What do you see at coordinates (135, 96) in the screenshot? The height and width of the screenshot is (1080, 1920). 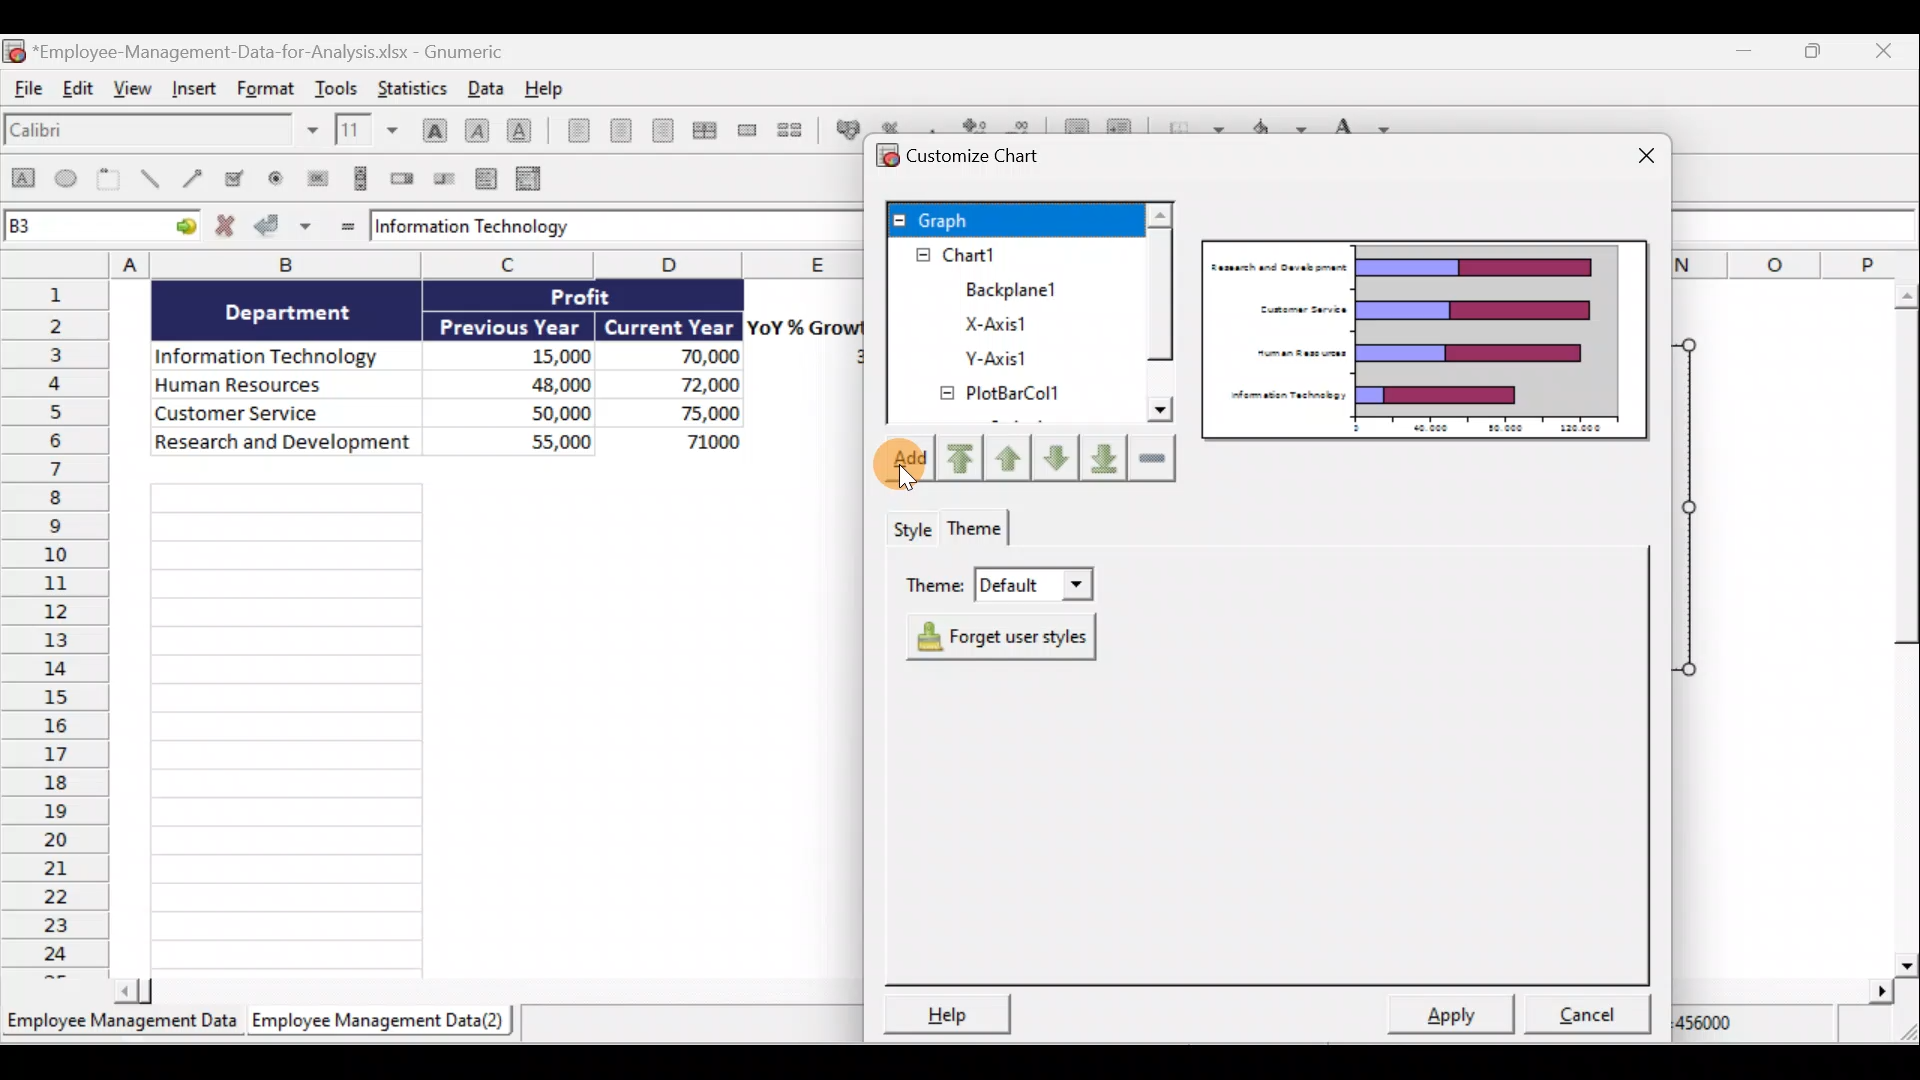 I see `View` at bounding box center [135, 96].